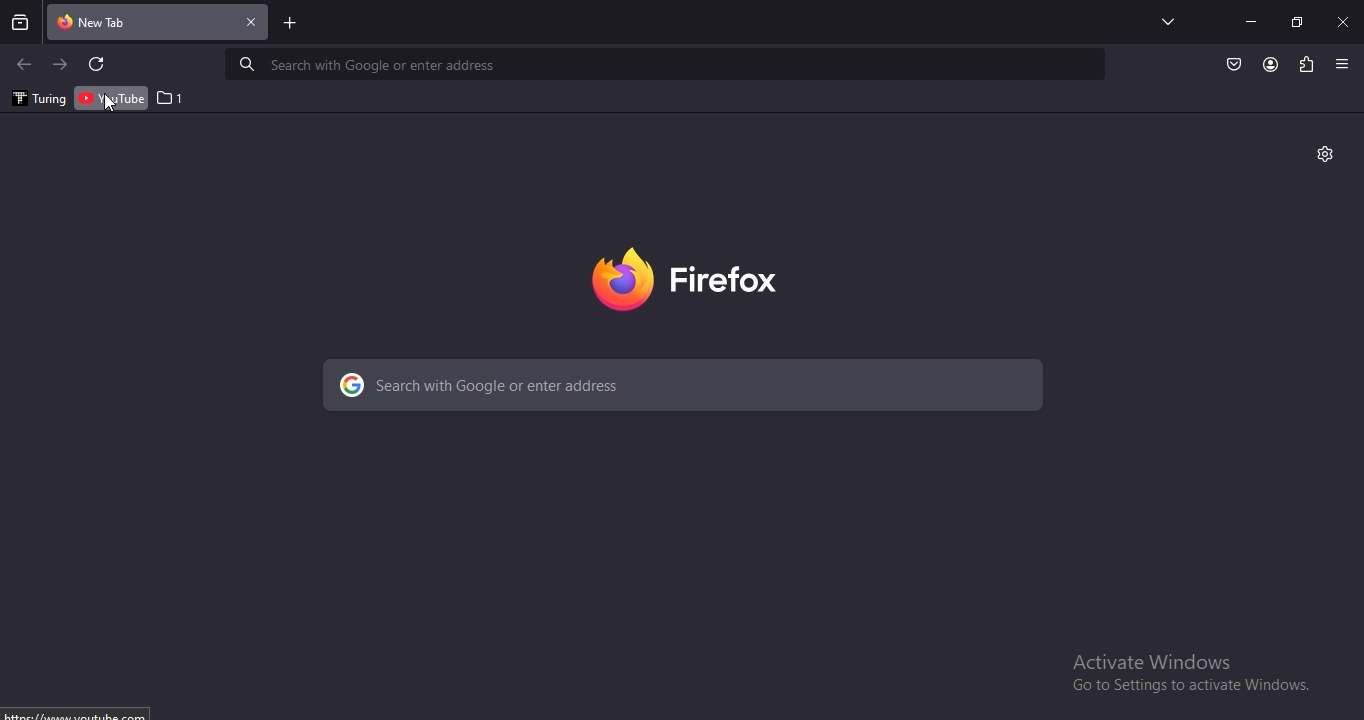  Describe the element at coordinates (1299, 22) in the screenshot. I see `restore windows` at that location.